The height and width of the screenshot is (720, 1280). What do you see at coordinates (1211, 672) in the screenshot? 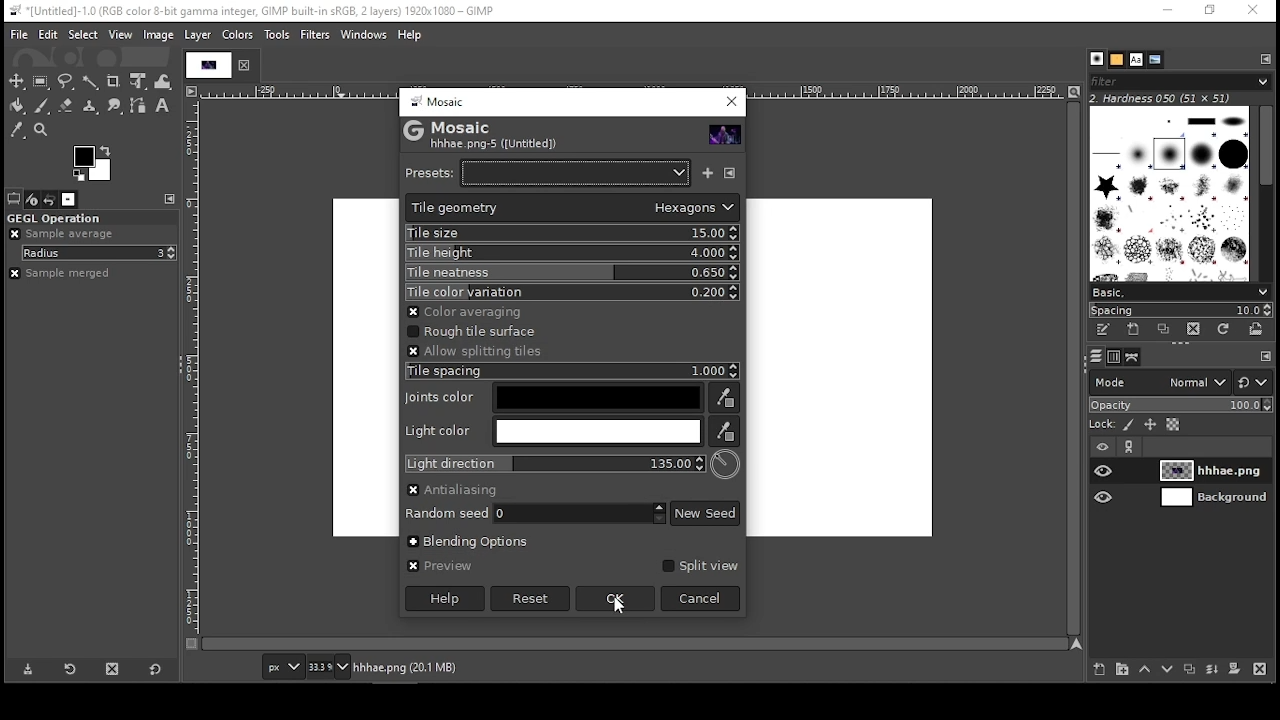
I see `merge layer` at bounding box center [1211, 672].